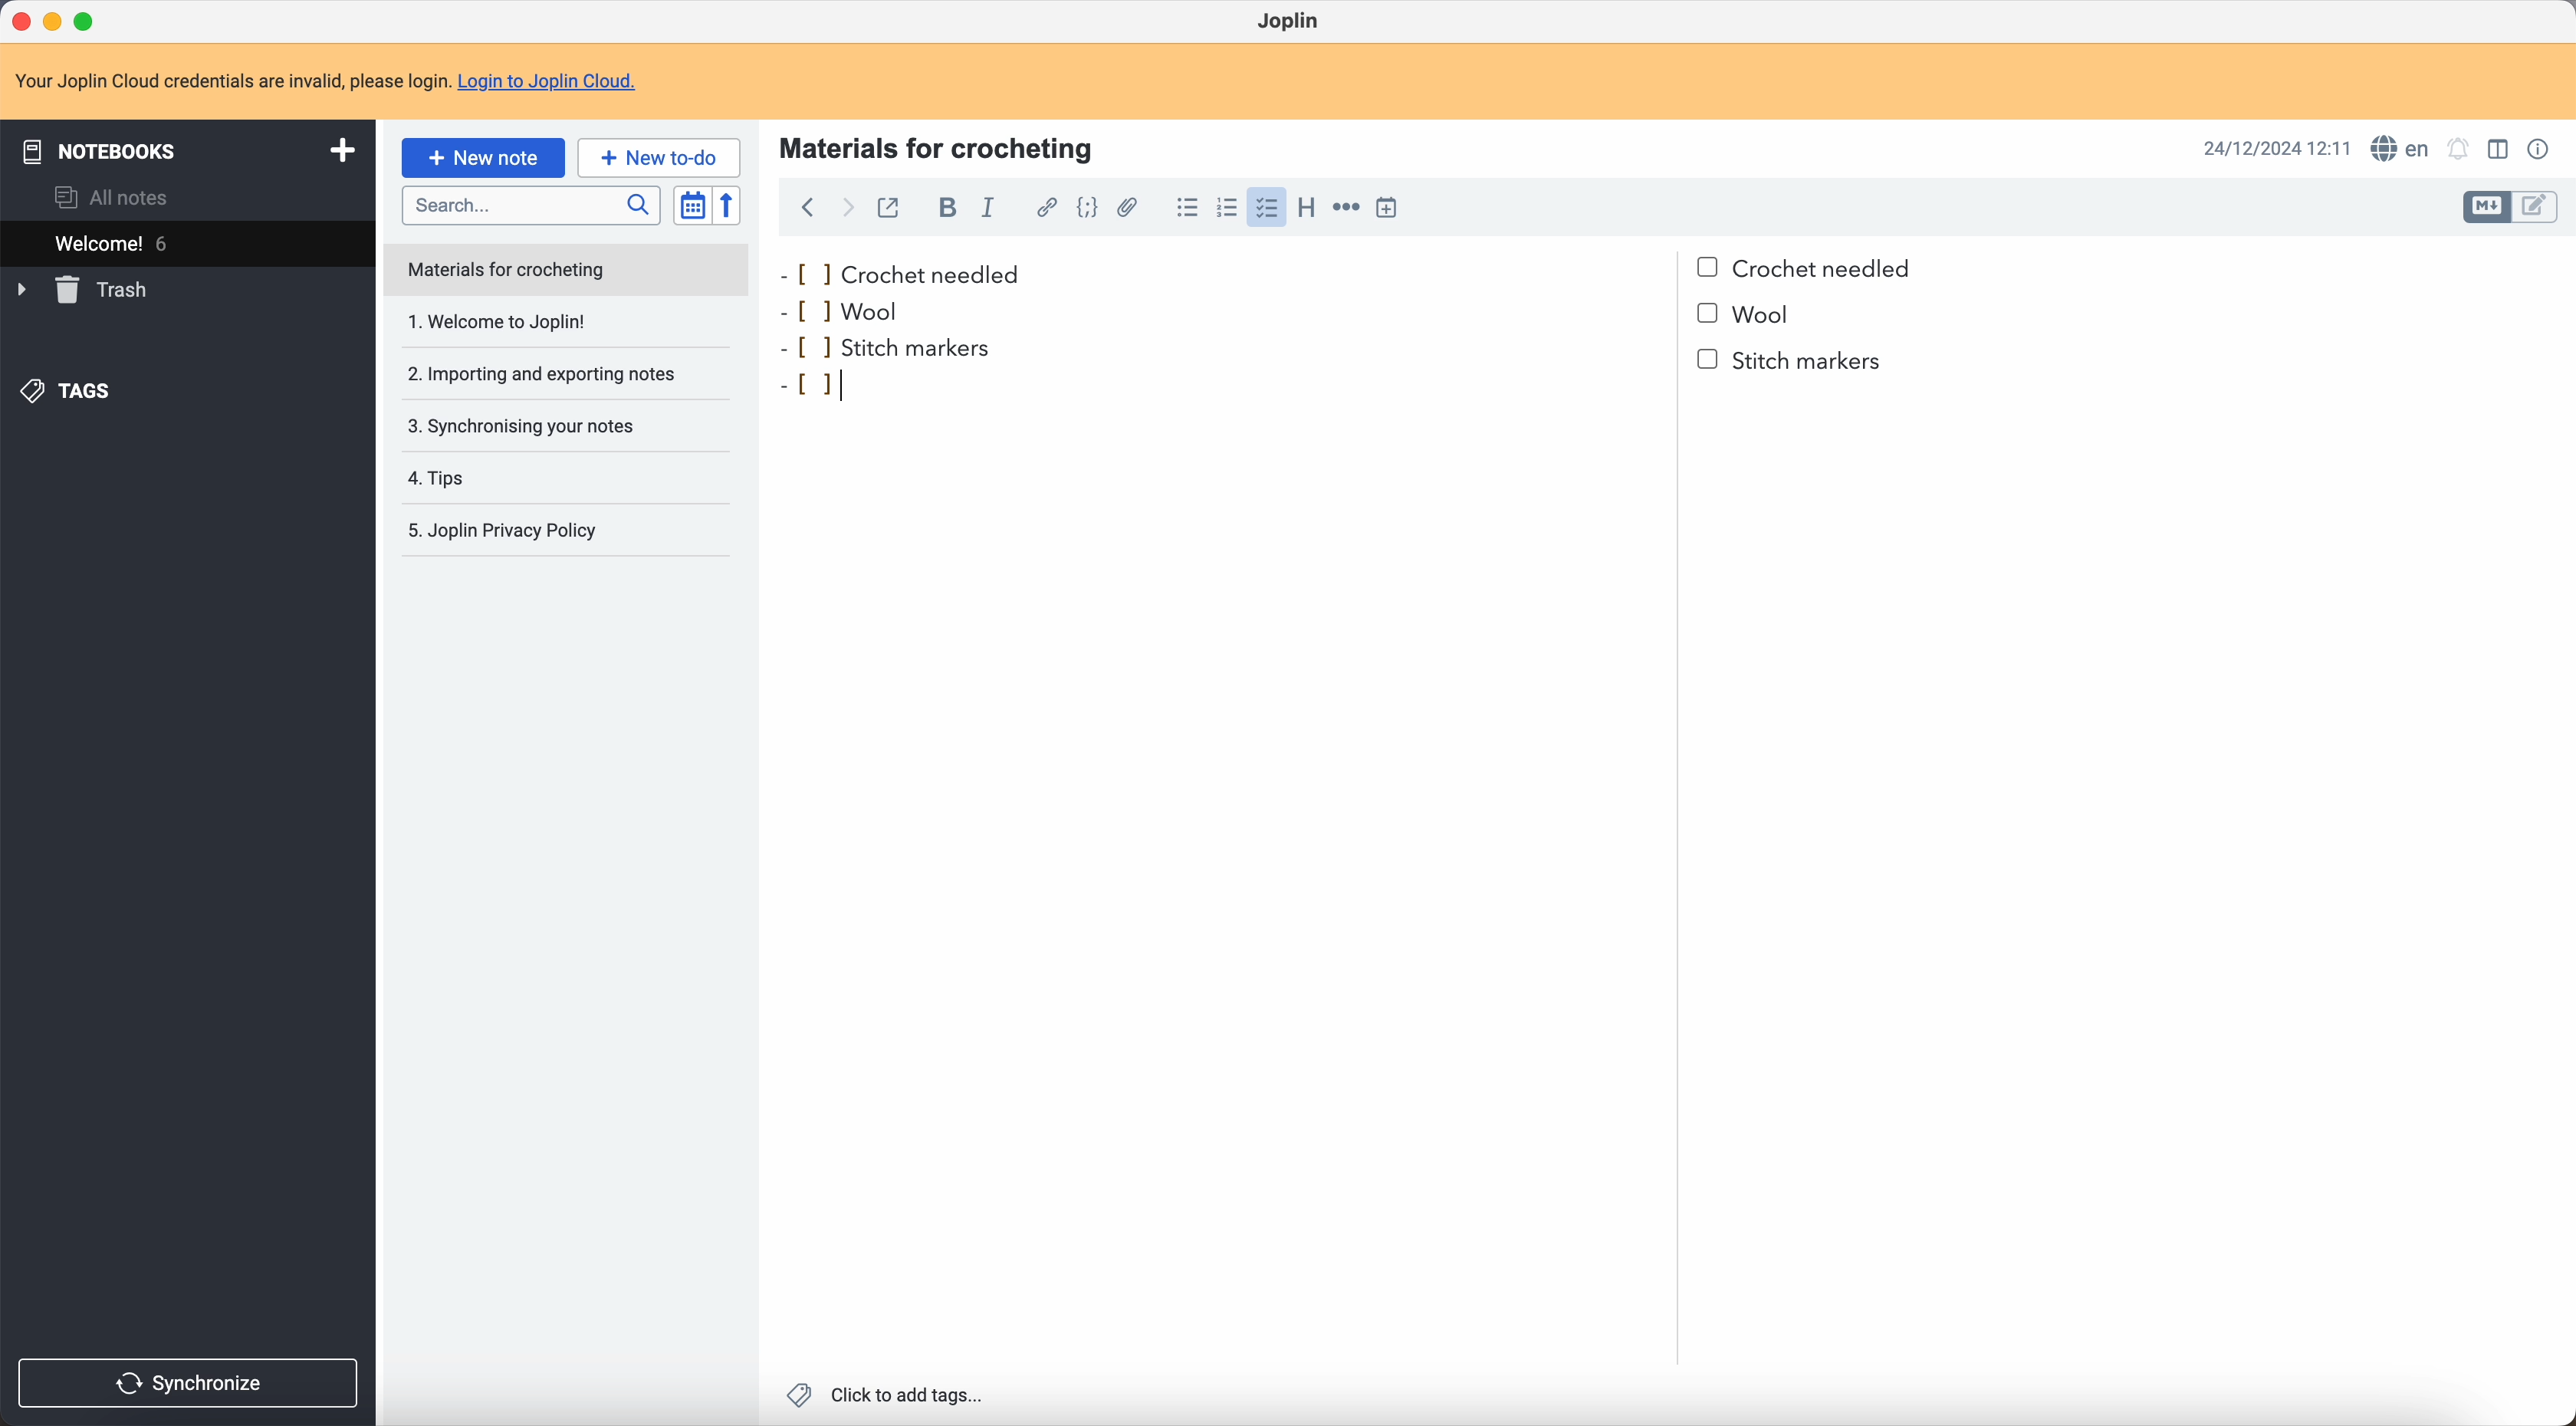  What do you see at coordinates (730, 206) in the screenshot?
I see `reverse sort order` at bounding box center [730, 206].